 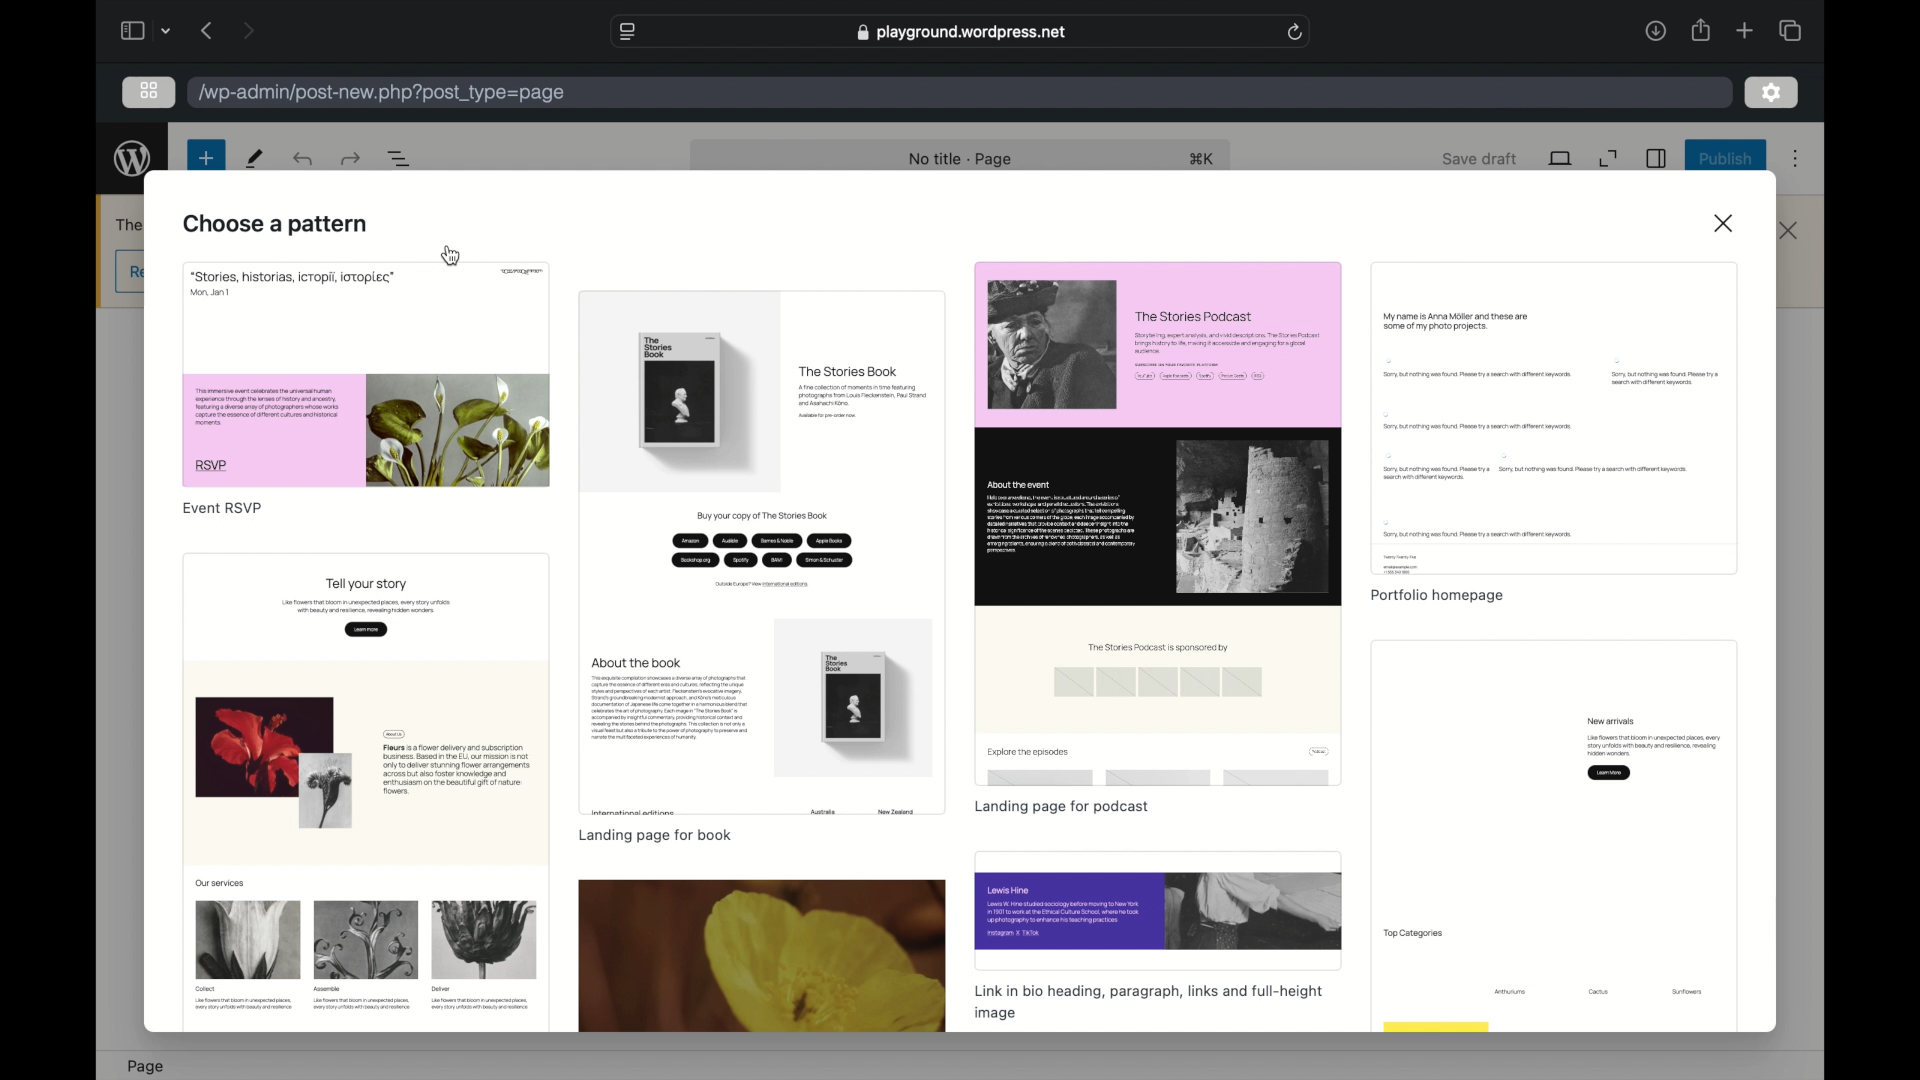 I want to click on preview, so click(x=1159, y=524).